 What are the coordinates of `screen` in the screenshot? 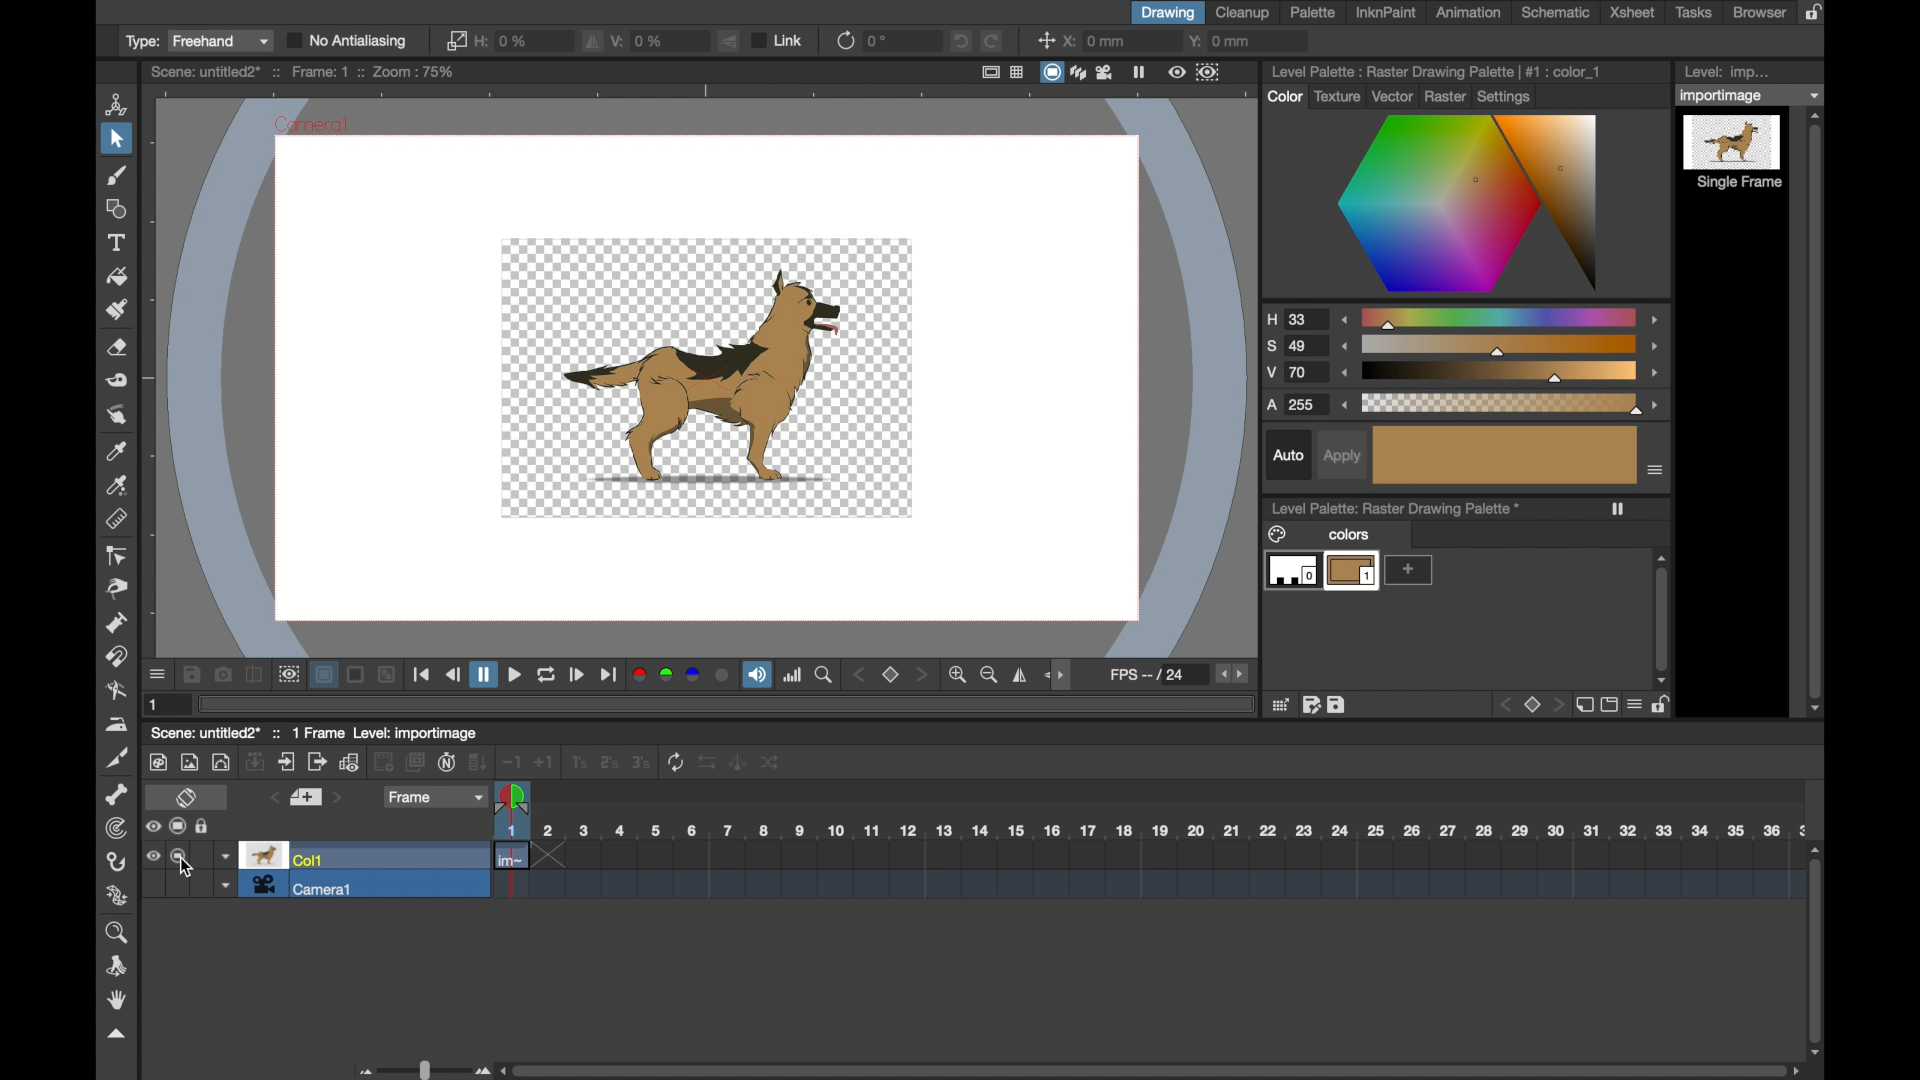 It's located at (356, 675).